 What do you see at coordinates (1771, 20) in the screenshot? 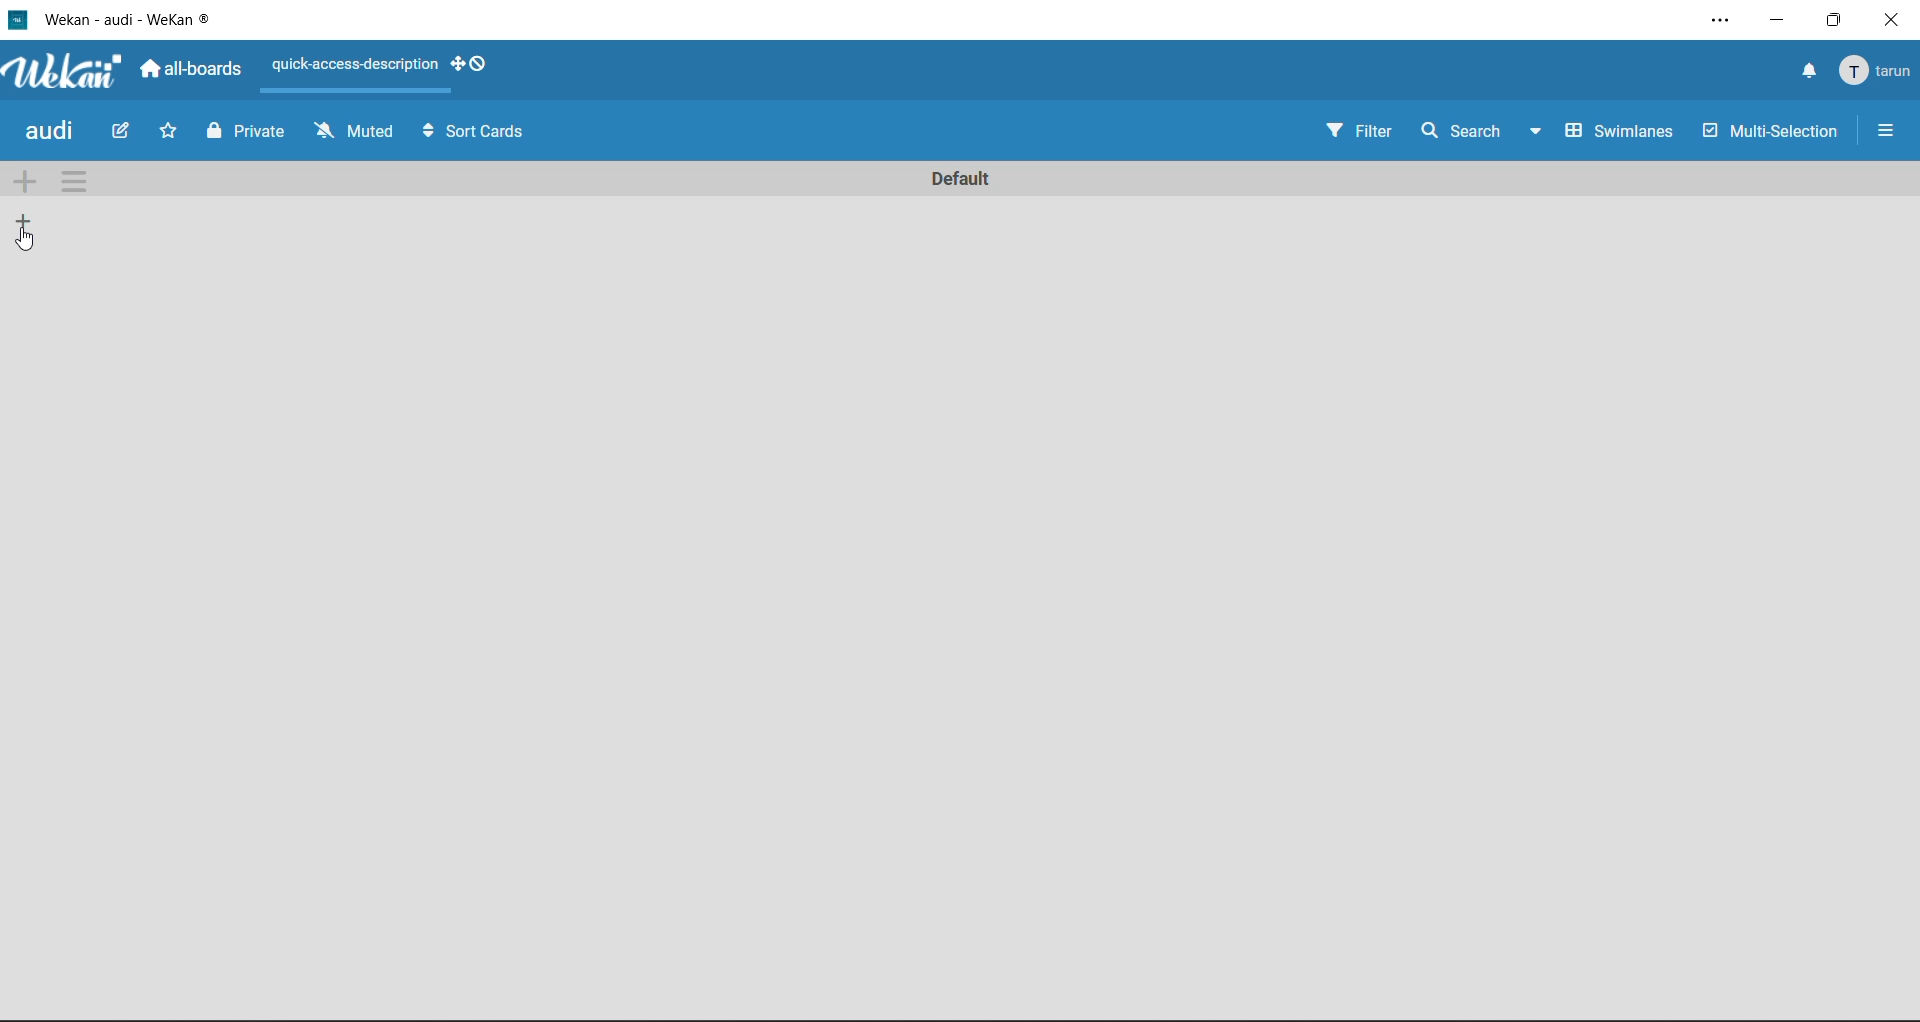
I see `minimize` at bounding box center [1771, 20].